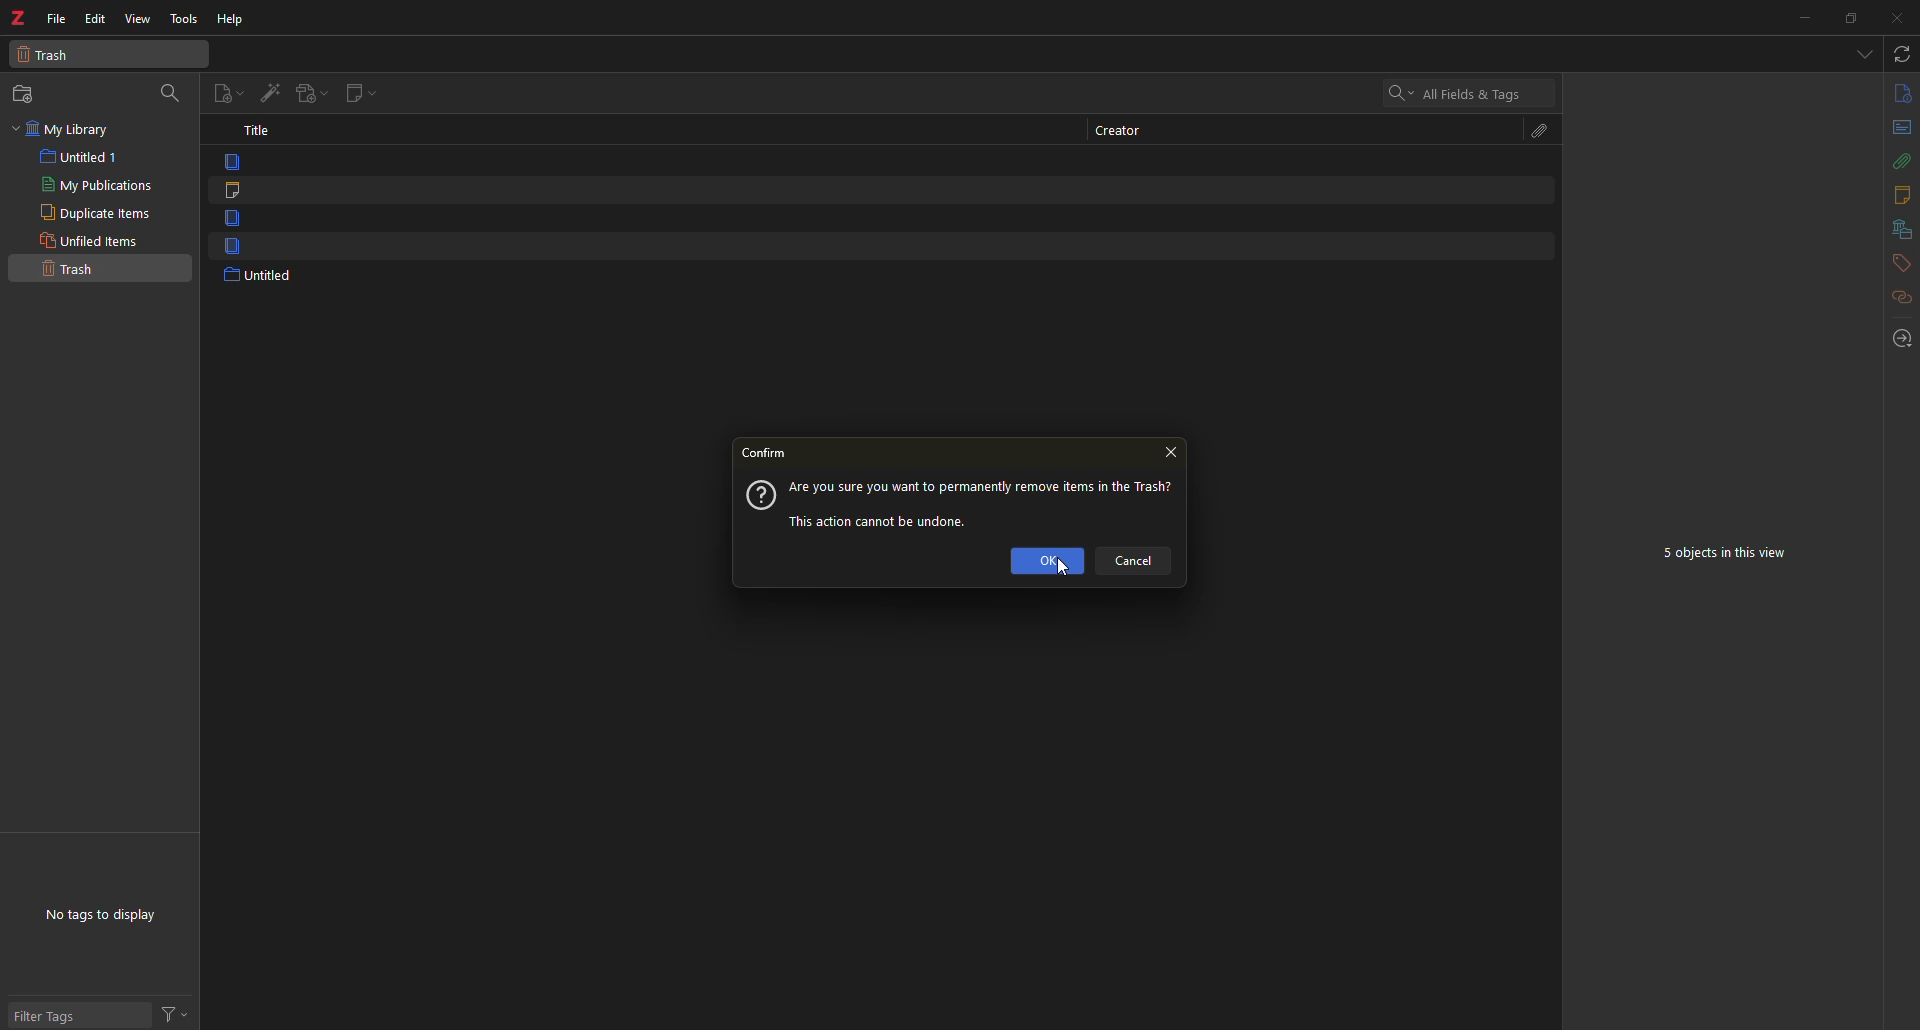 This screenshot has height=1030, width=1920. What do you see at coordinates (184, 19) in the screenshot?
I see `tools` at bounding box center [184, 19].